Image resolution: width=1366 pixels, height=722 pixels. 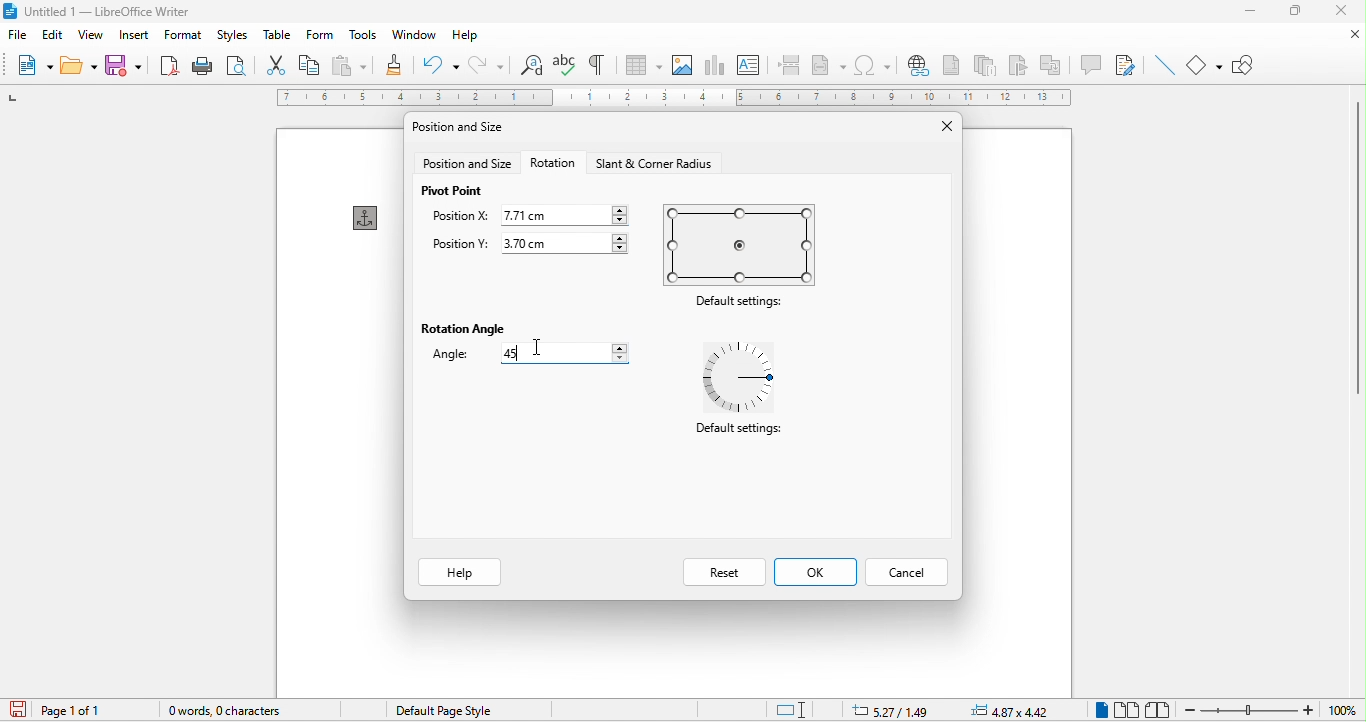 What do you see at coordinates (950, 64) in the screenshot?
I see `footnote` at bounding box center [950, 64].